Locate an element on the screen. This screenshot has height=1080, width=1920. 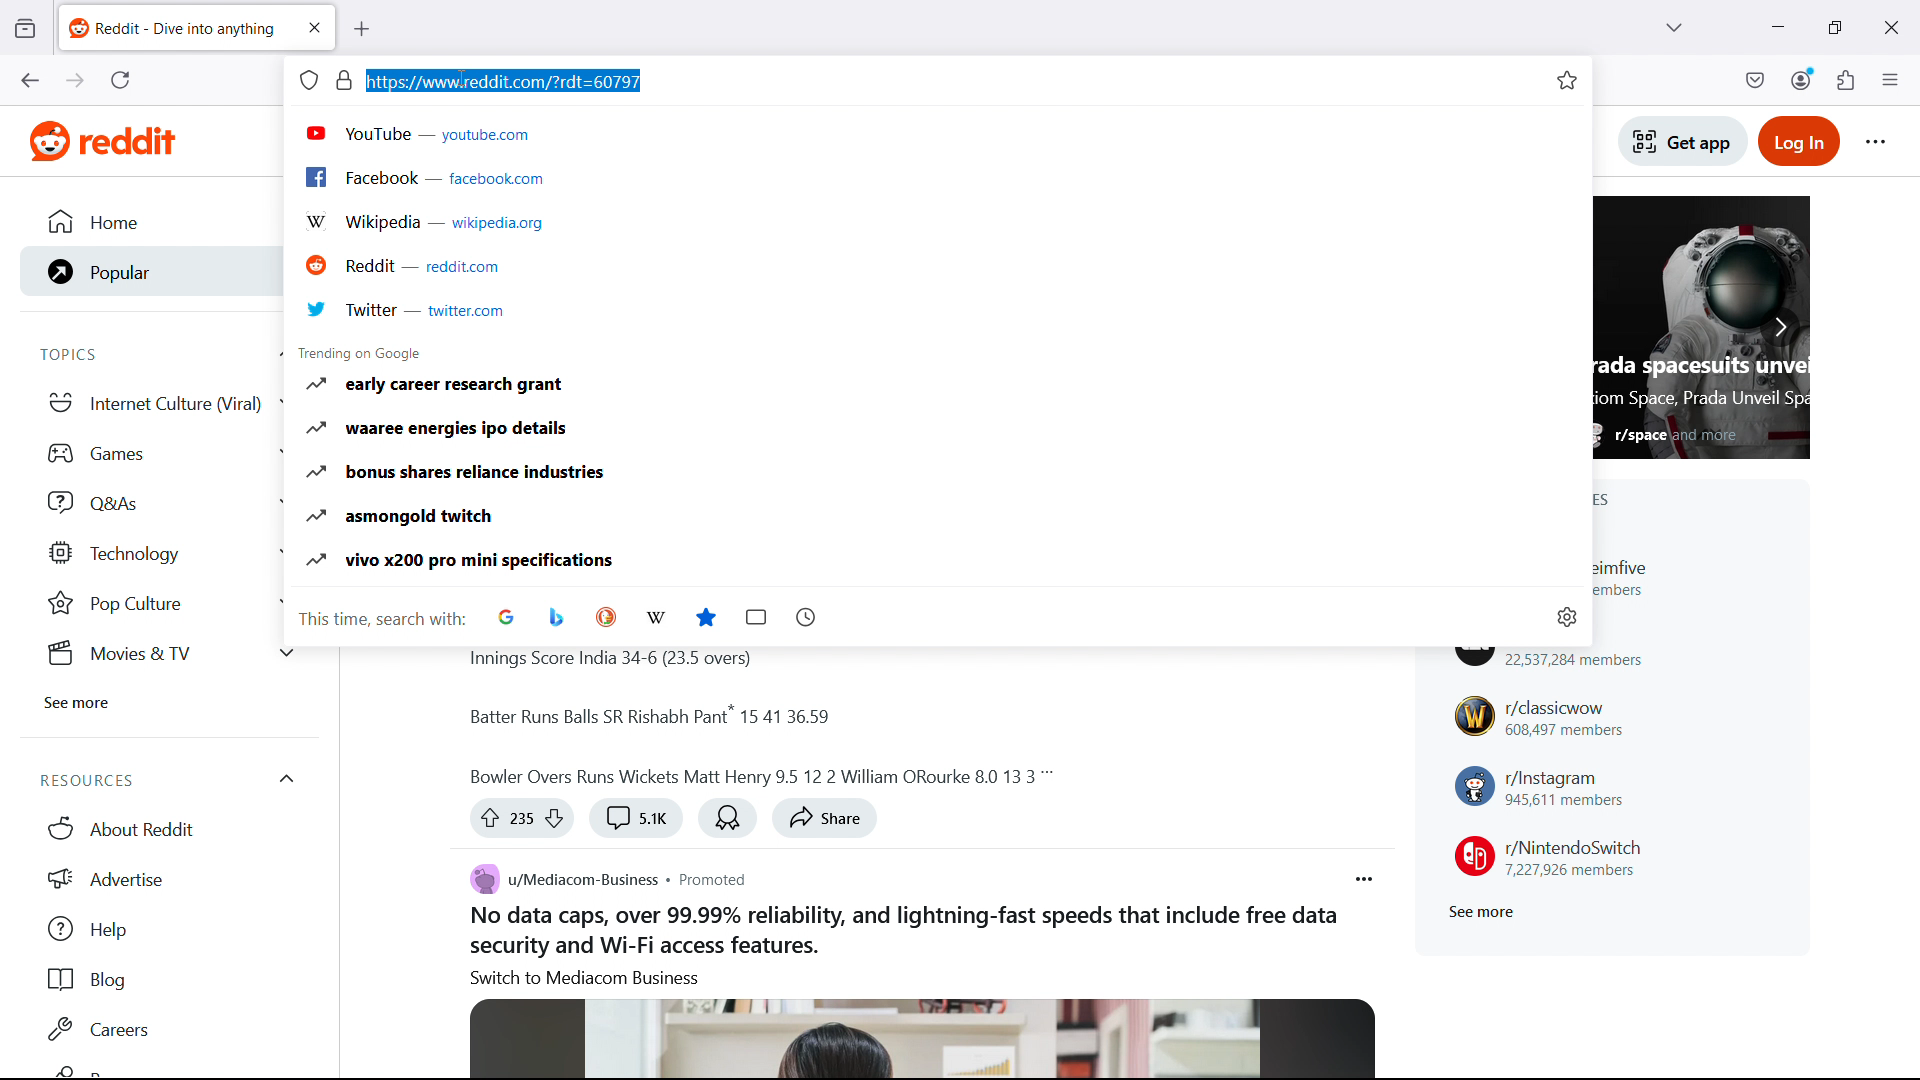
URL selected is located at coordinates (504, 80).